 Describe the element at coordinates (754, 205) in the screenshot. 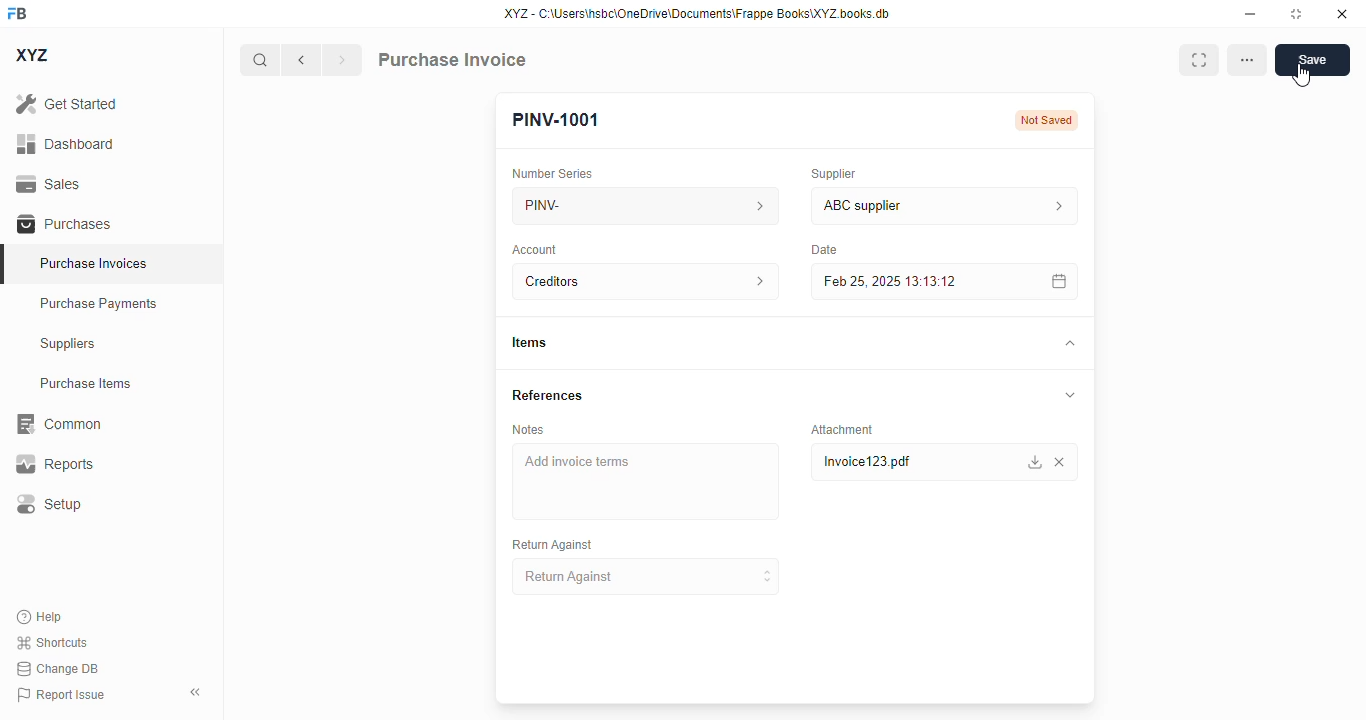

I see `number series information` at that location.